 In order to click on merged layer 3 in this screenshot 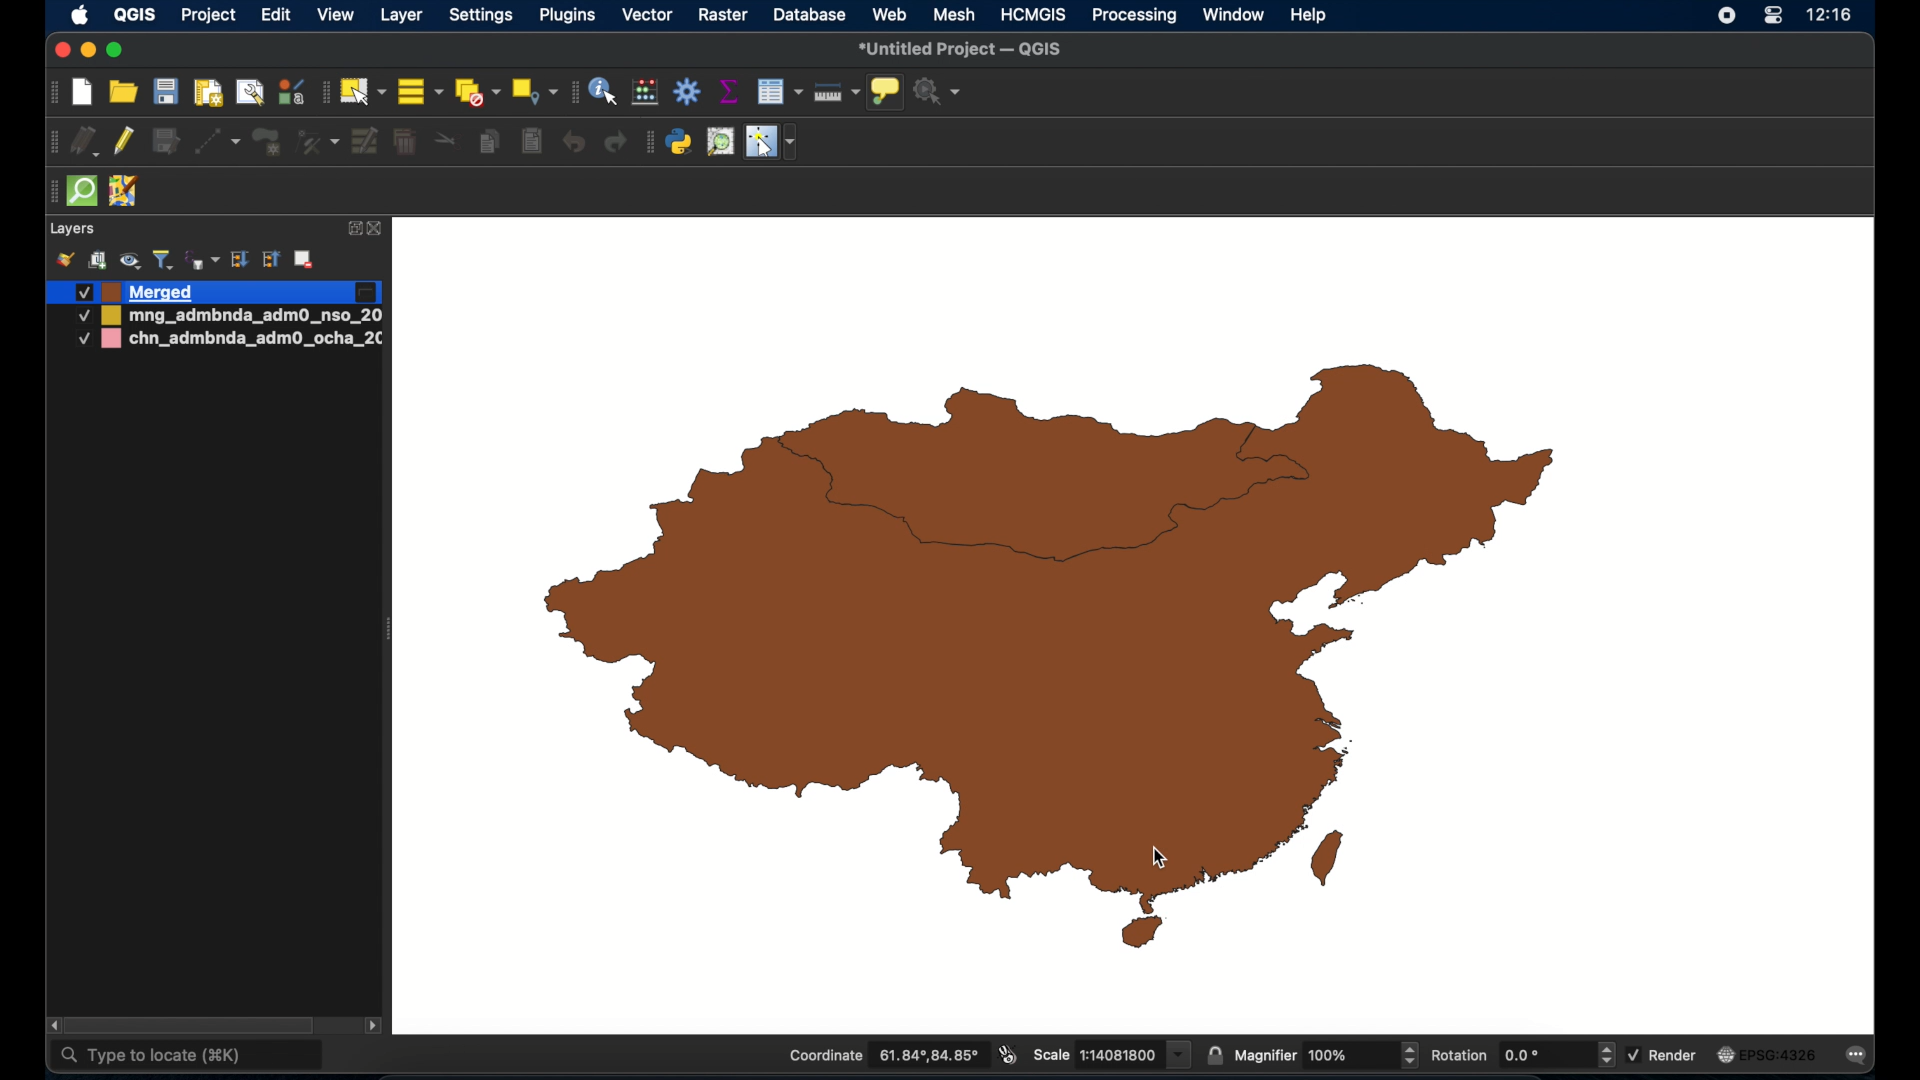, I will do `click(137, 292)`.